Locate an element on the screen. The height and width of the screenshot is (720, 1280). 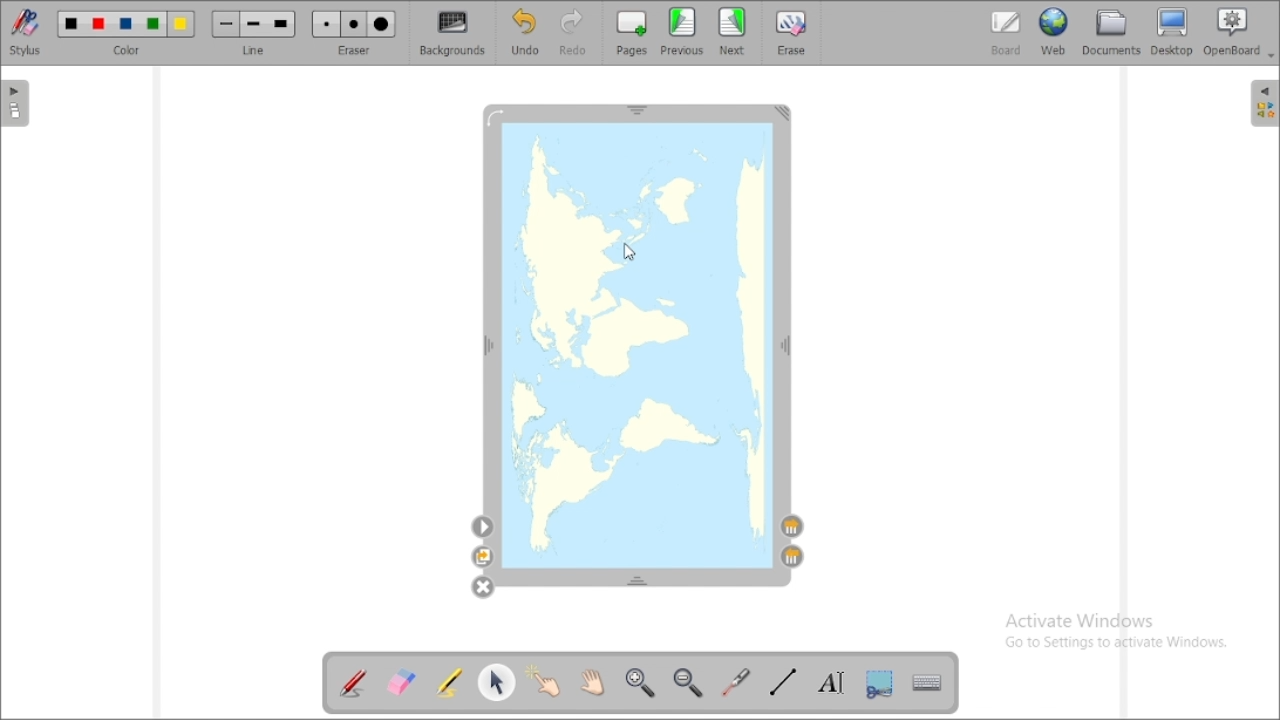
scroll page is located at coordinates (592, 681).